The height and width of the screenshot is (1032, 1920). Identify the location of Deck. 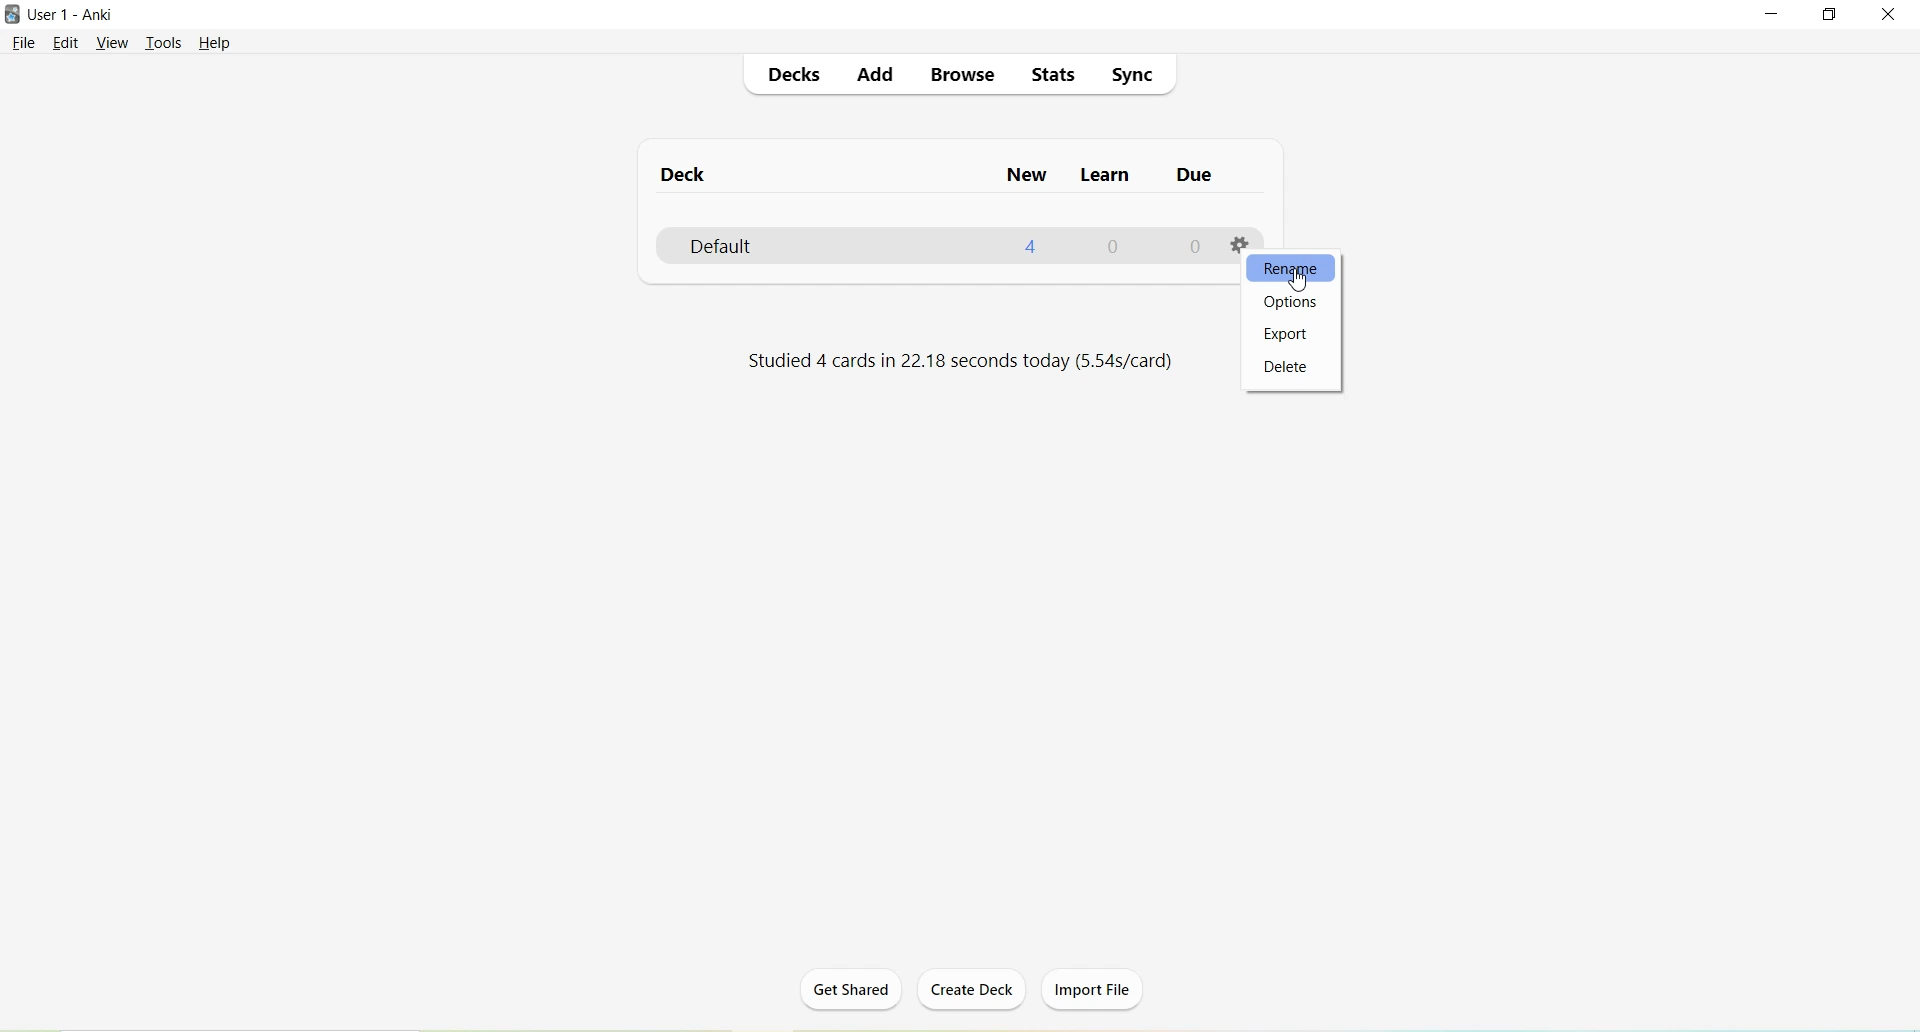
(684, 178).